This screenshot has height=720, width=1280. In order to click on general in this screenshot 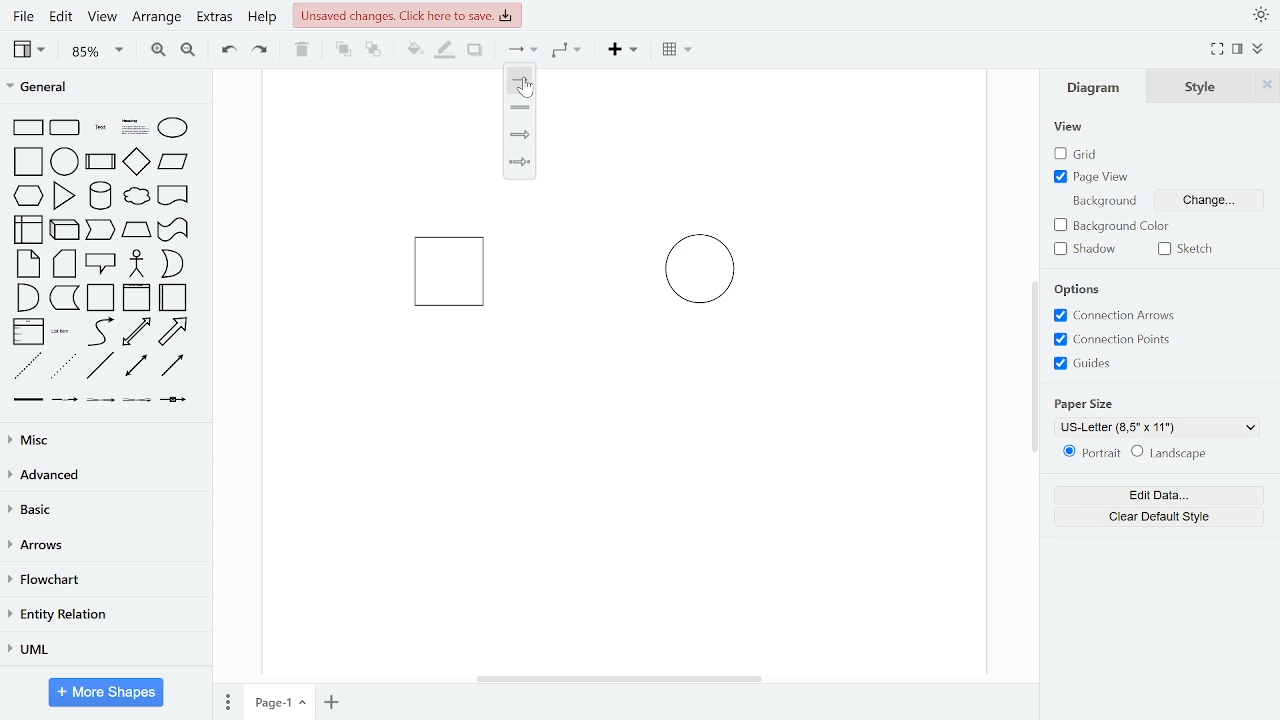, I will do `click(107, 89)`.